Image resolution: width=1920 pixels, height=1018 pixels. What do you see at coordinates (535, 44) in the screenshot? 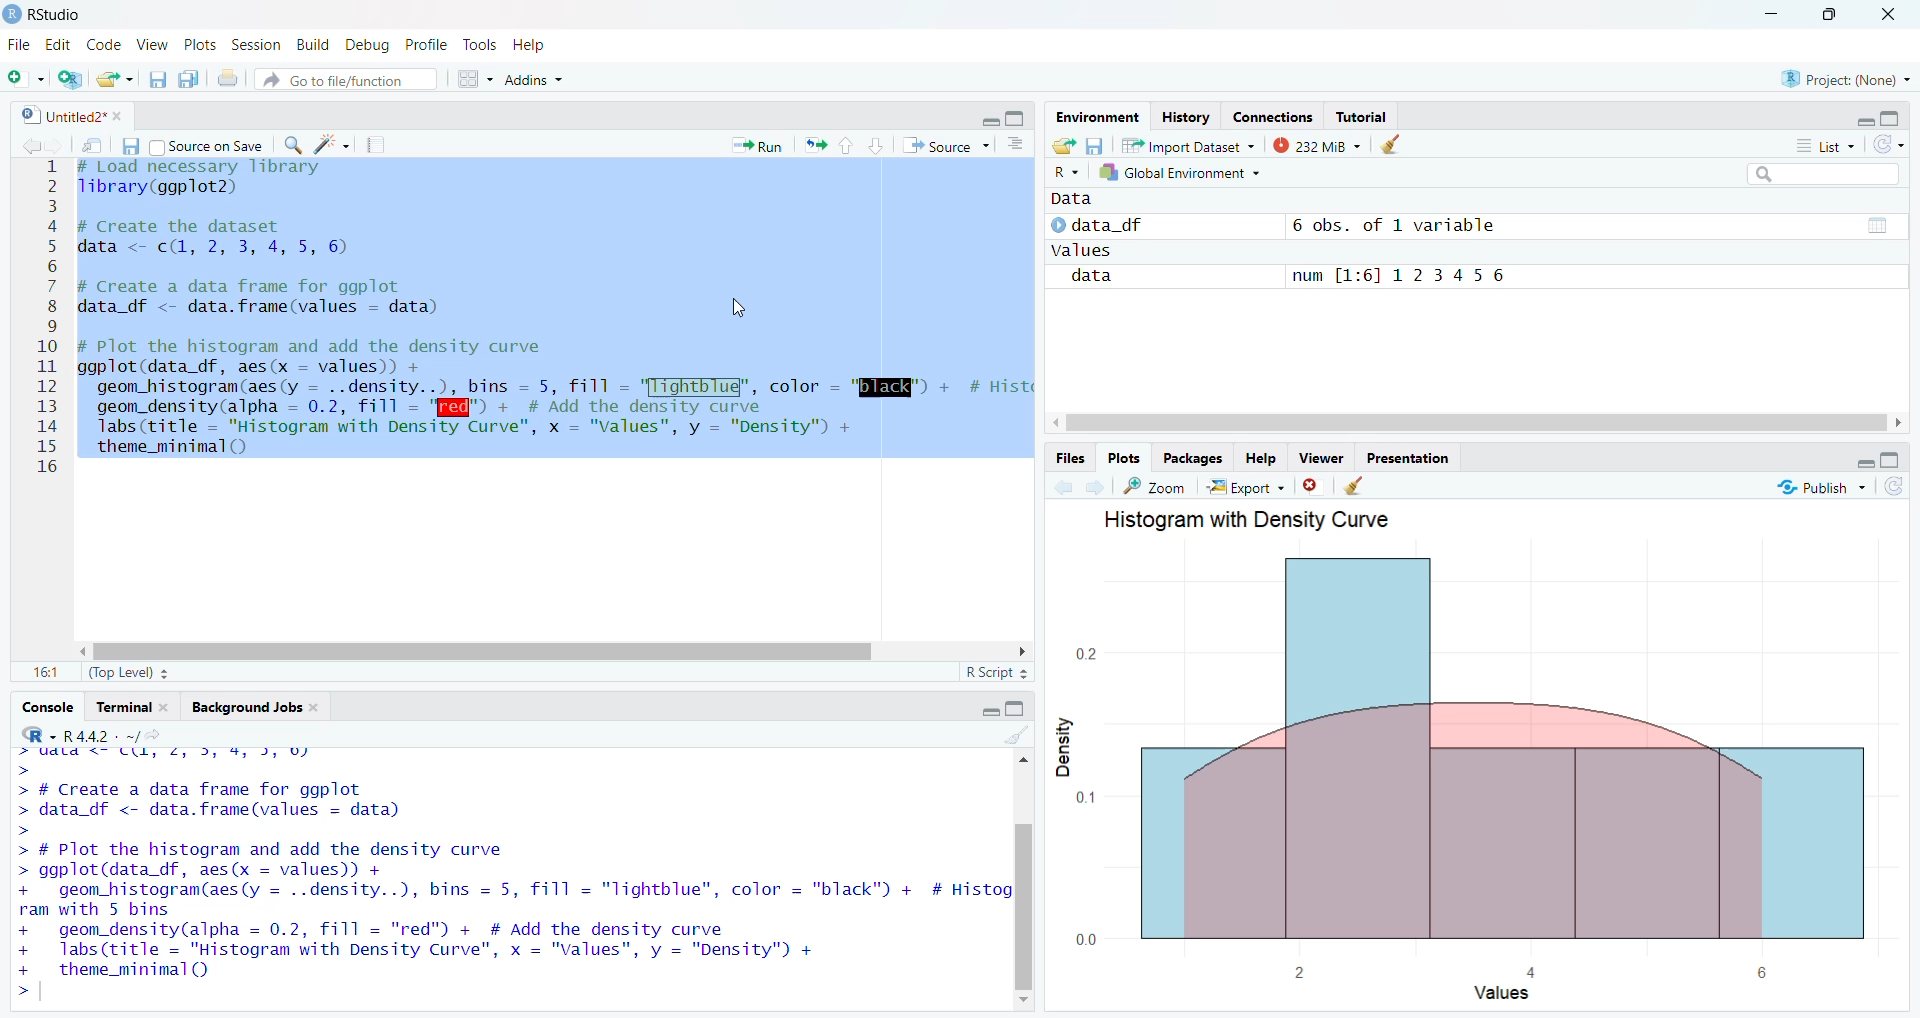
I see `Help` at bounding box center [535, 44].